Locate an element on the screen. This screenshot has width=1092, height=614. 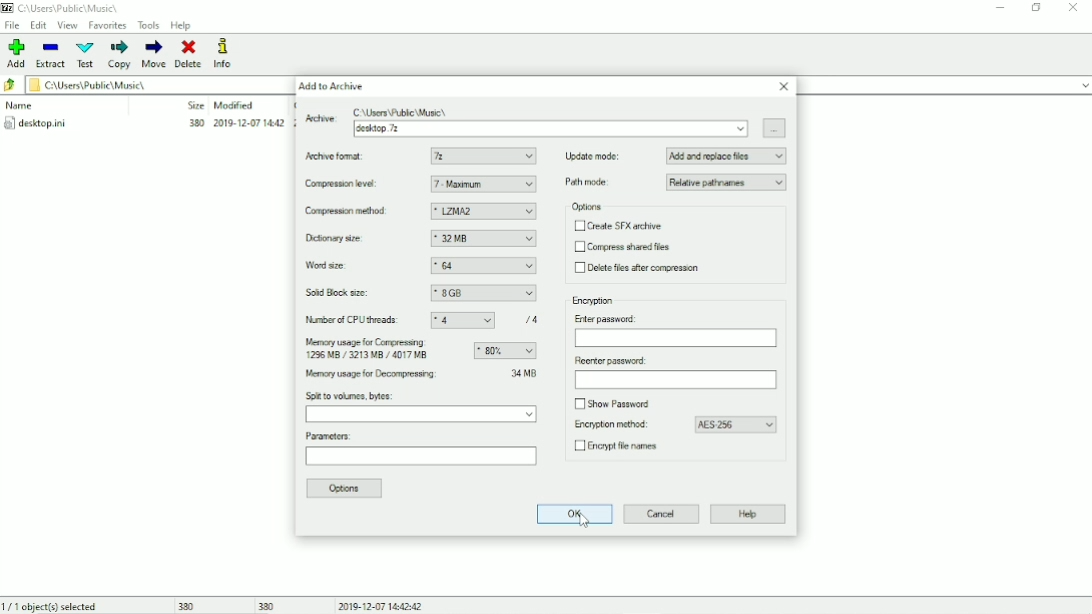
Number of CPU threads is located at coordinates (354, 320).